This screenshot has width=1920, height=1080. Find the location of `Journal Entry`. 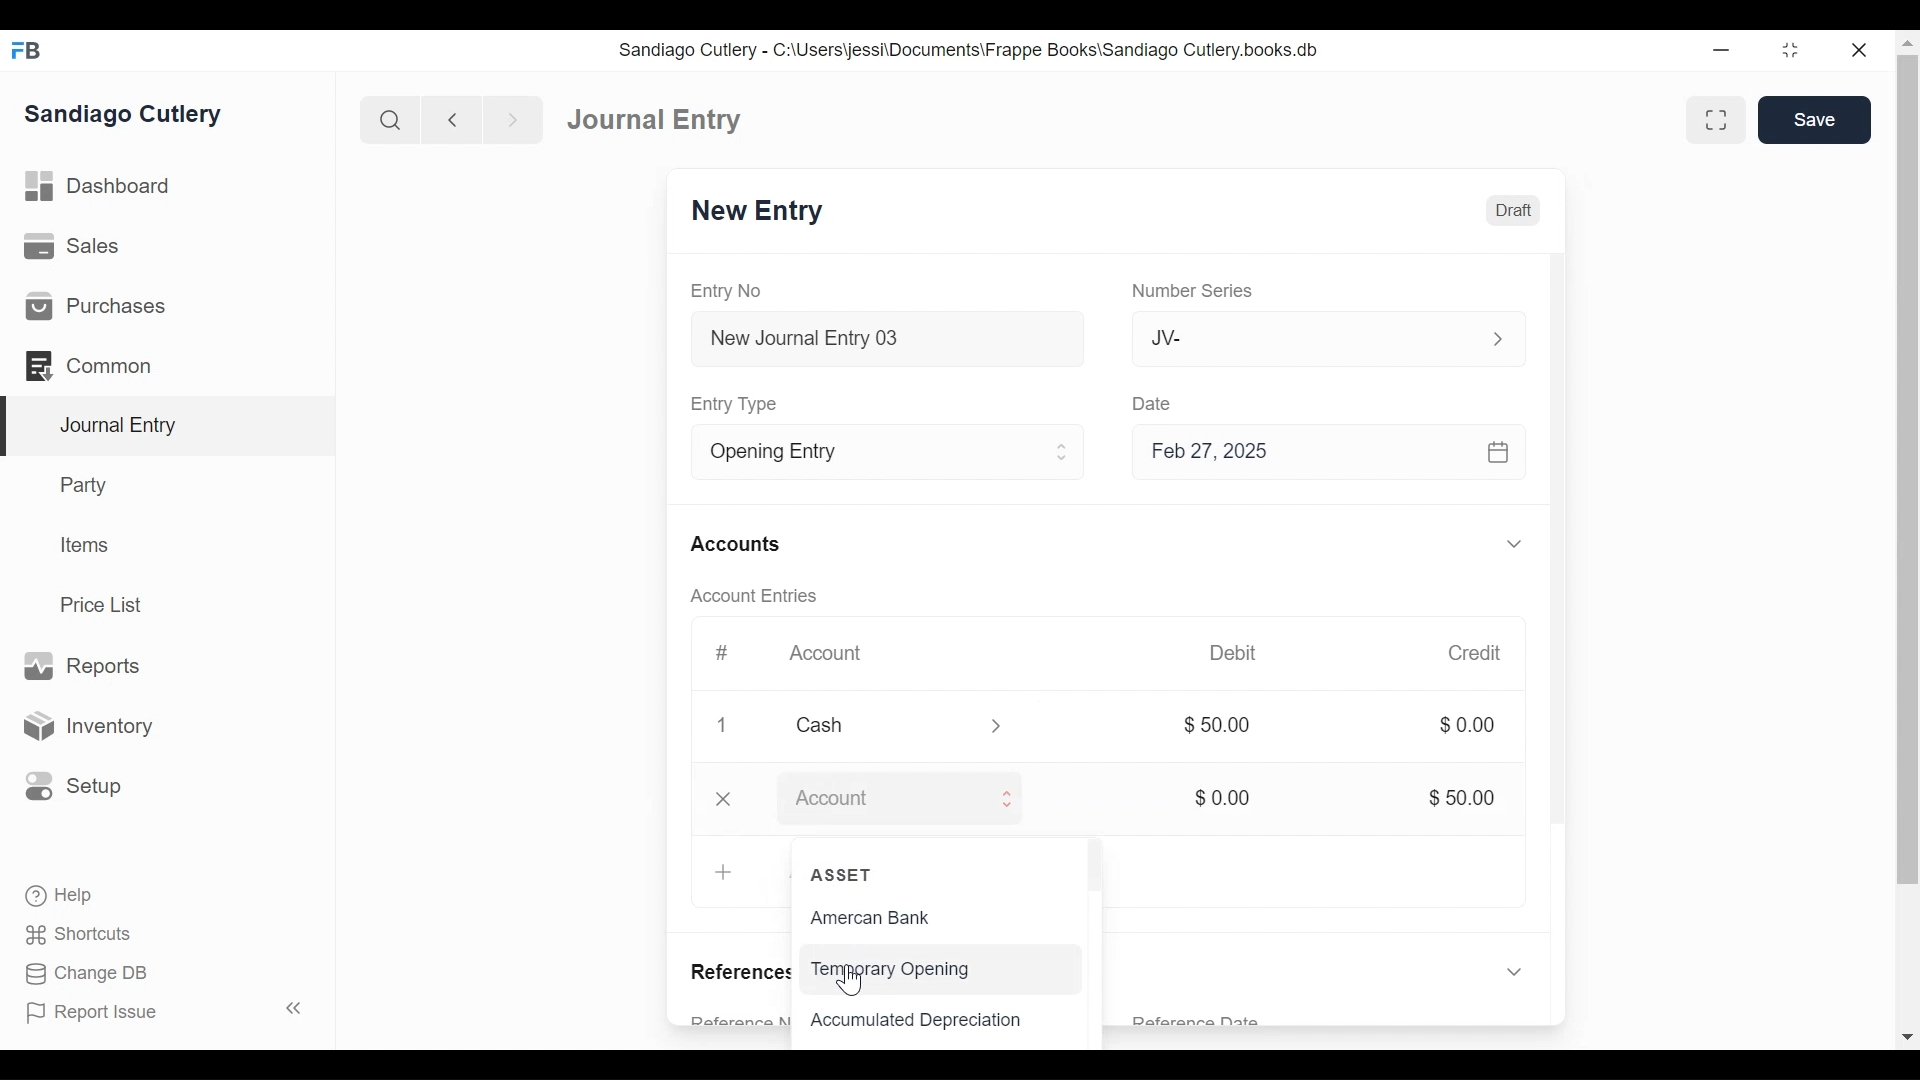

Journal Entry is located at coordinates (164, 427).